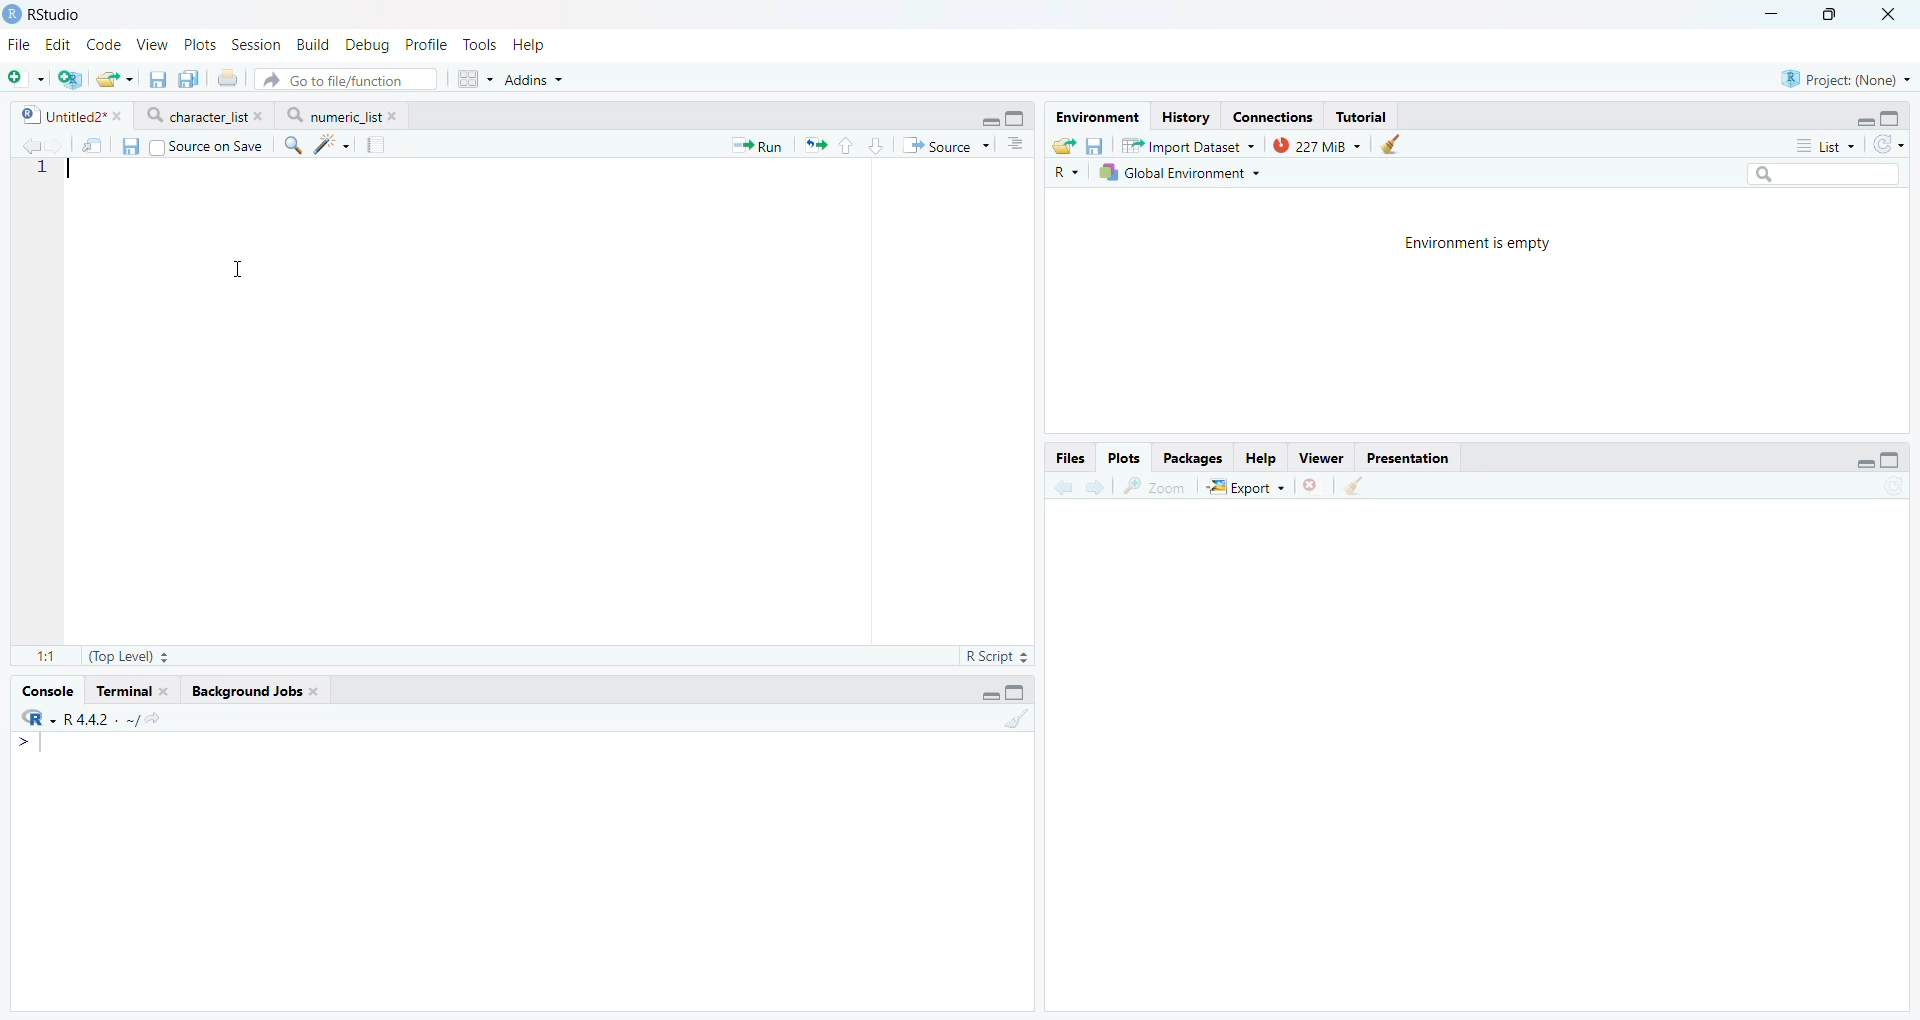 The height and width of the screenshot is (1020, 1920). Describe the element at coordinates (41, 654) in the screenshot. I see `1:1` at that location.